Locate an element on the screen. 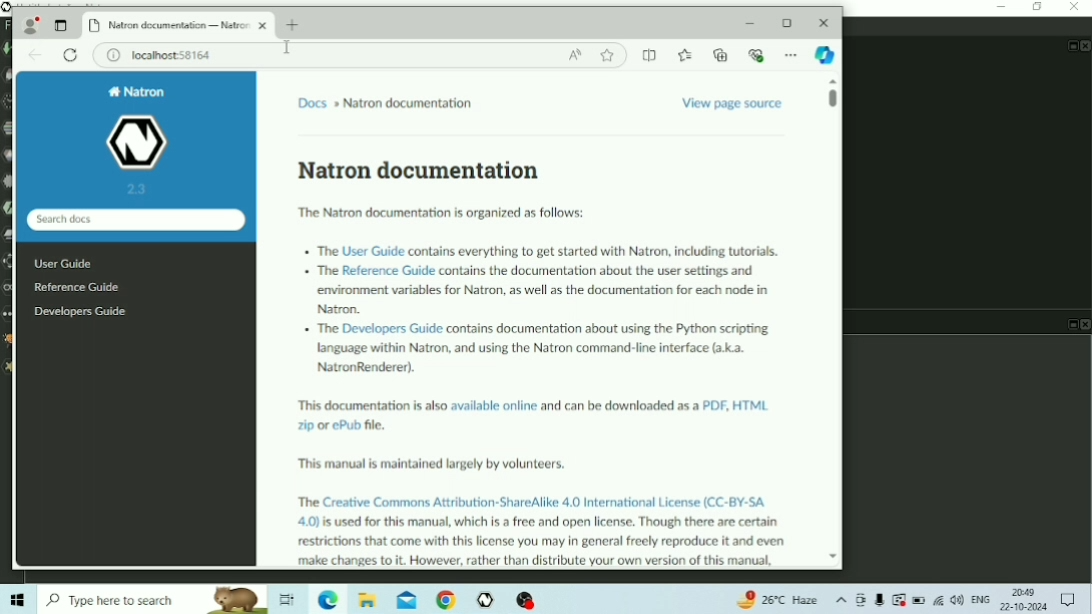  Language is located at coordinates (981, 597).